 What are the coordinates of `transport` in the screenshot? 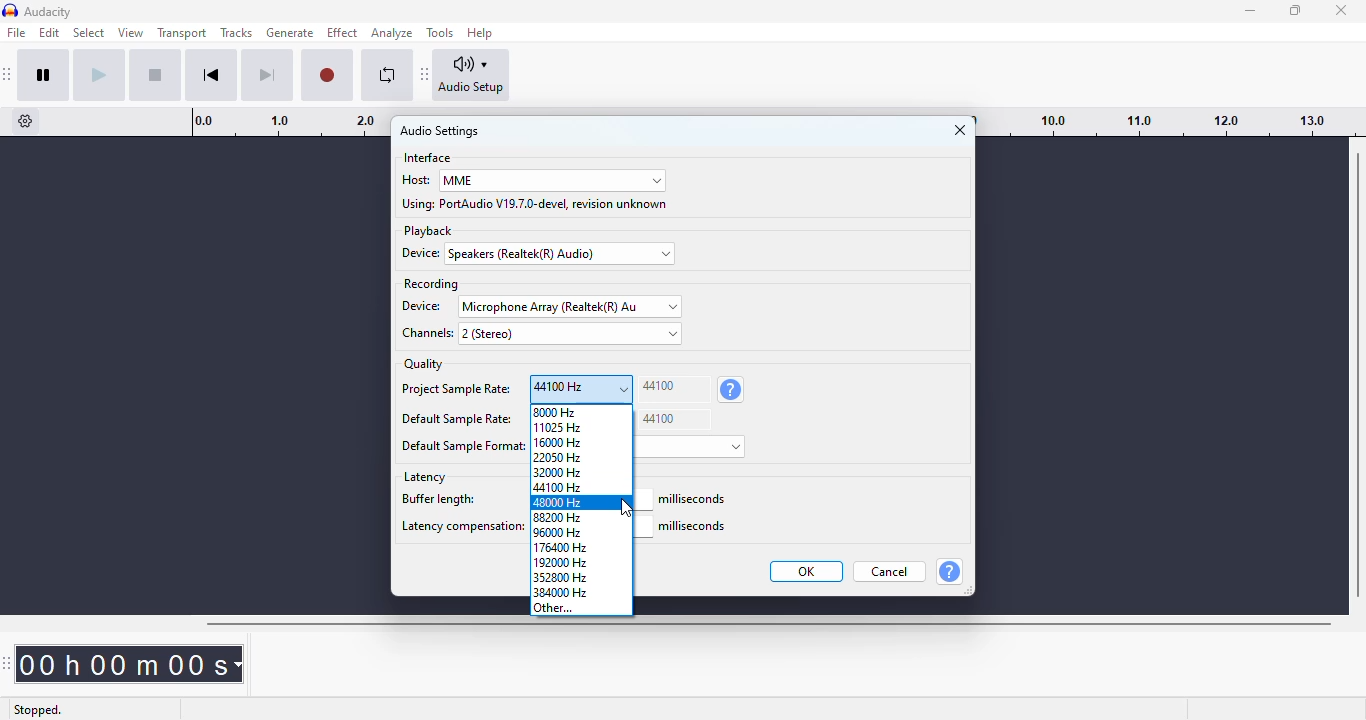 It's located at (183, 32).